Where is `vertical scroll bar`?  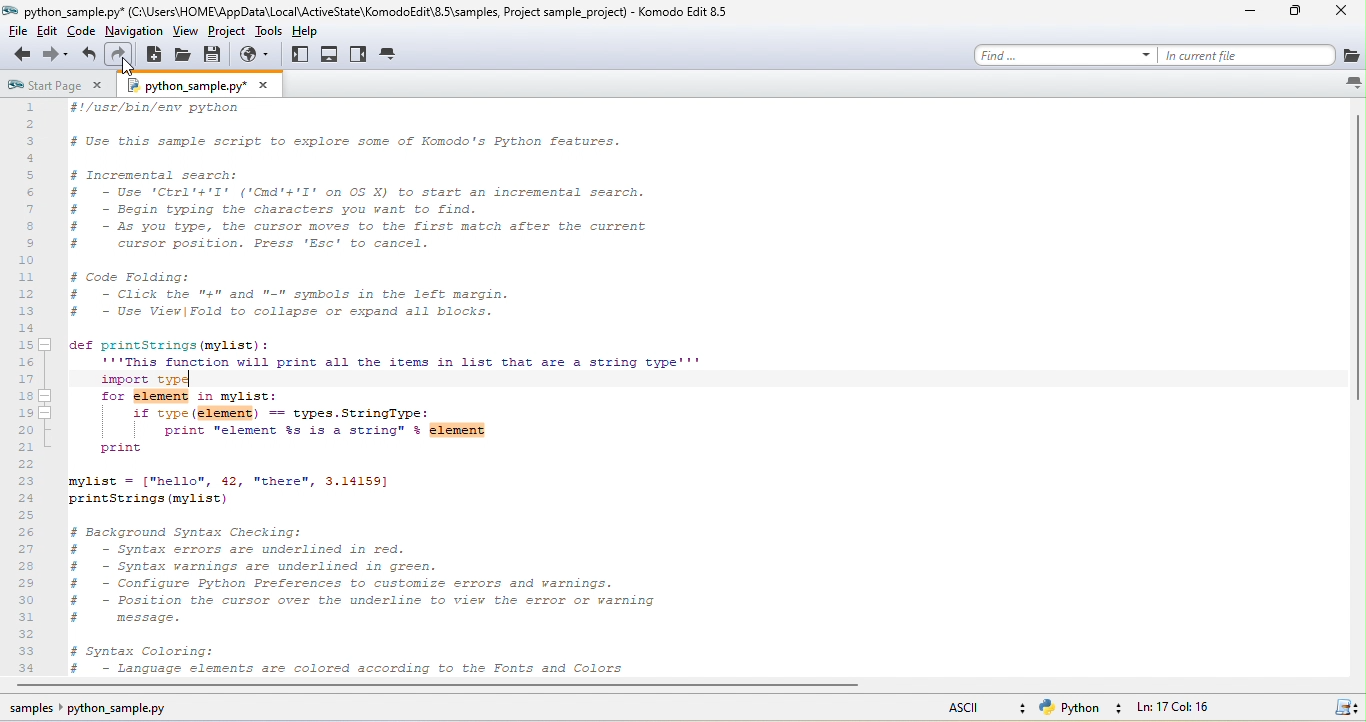 vertical scroll bar is located at coordinates (1356, 264).